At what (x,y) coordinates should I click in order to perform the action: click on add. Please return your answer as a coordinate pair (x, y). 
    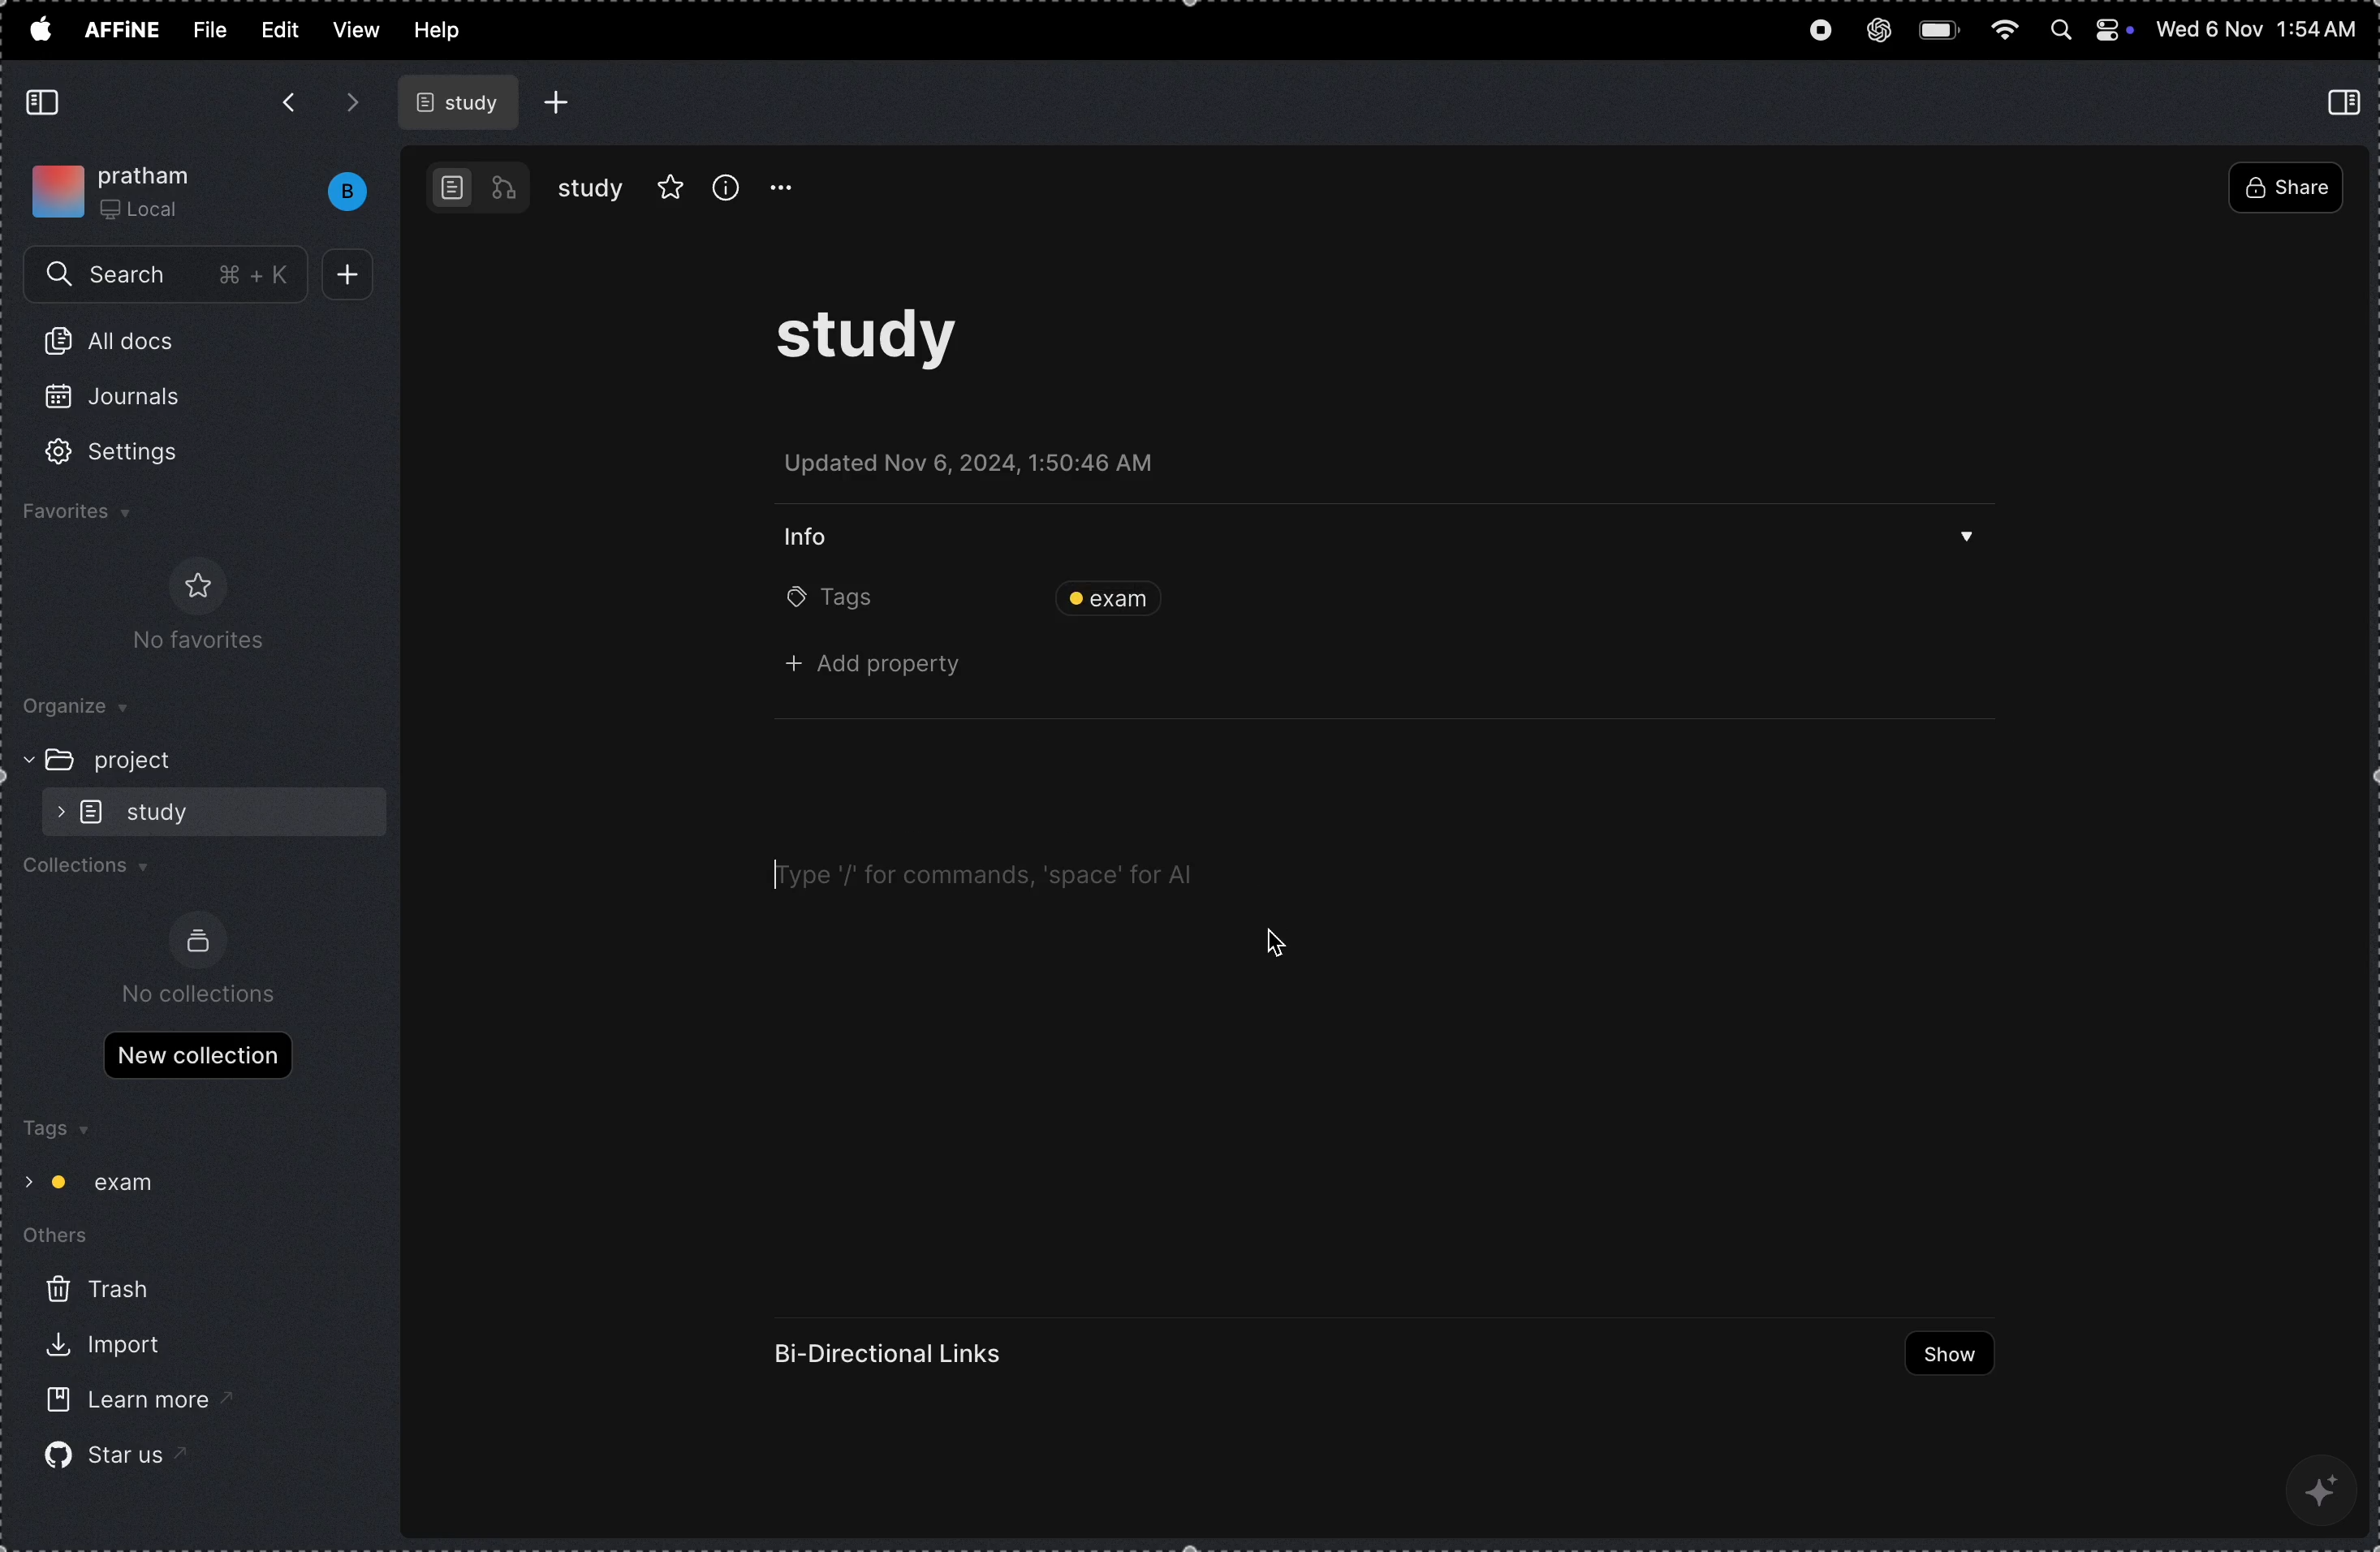
    Looking at the image, I should click on (355, 275).